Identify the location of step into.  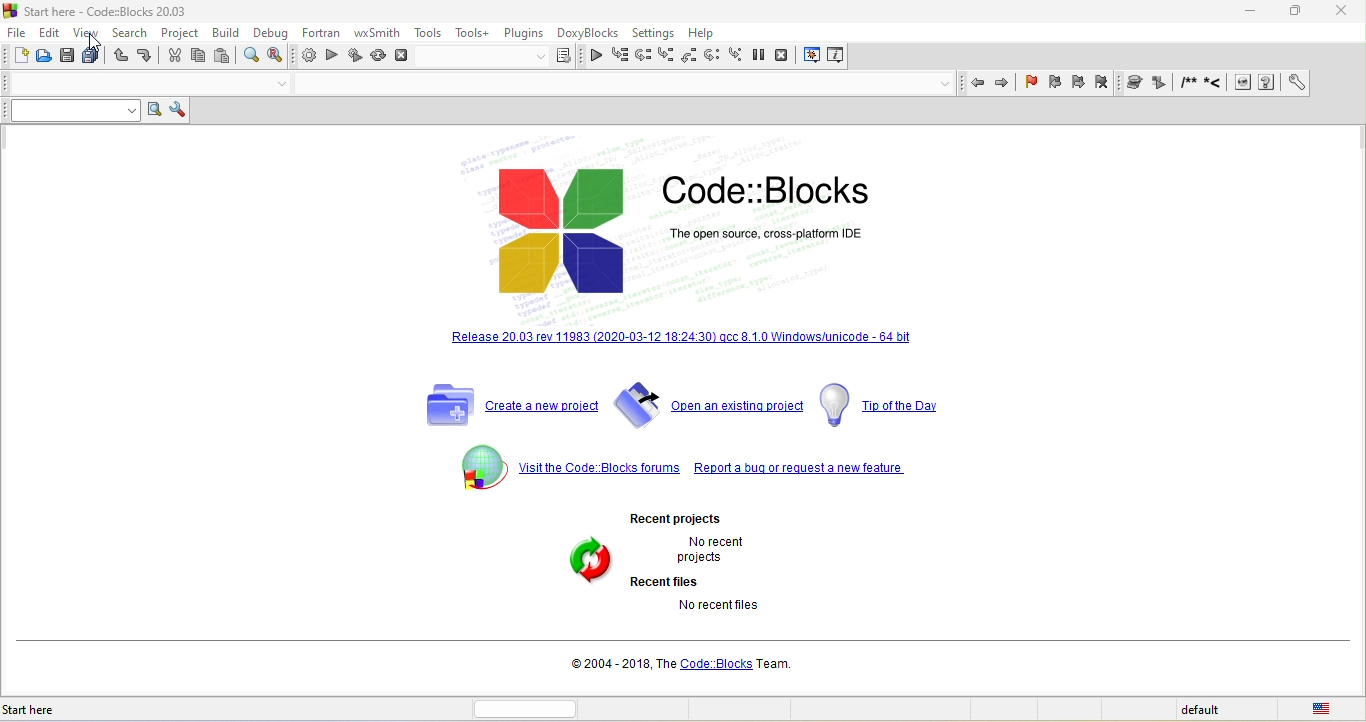
(668, 56).